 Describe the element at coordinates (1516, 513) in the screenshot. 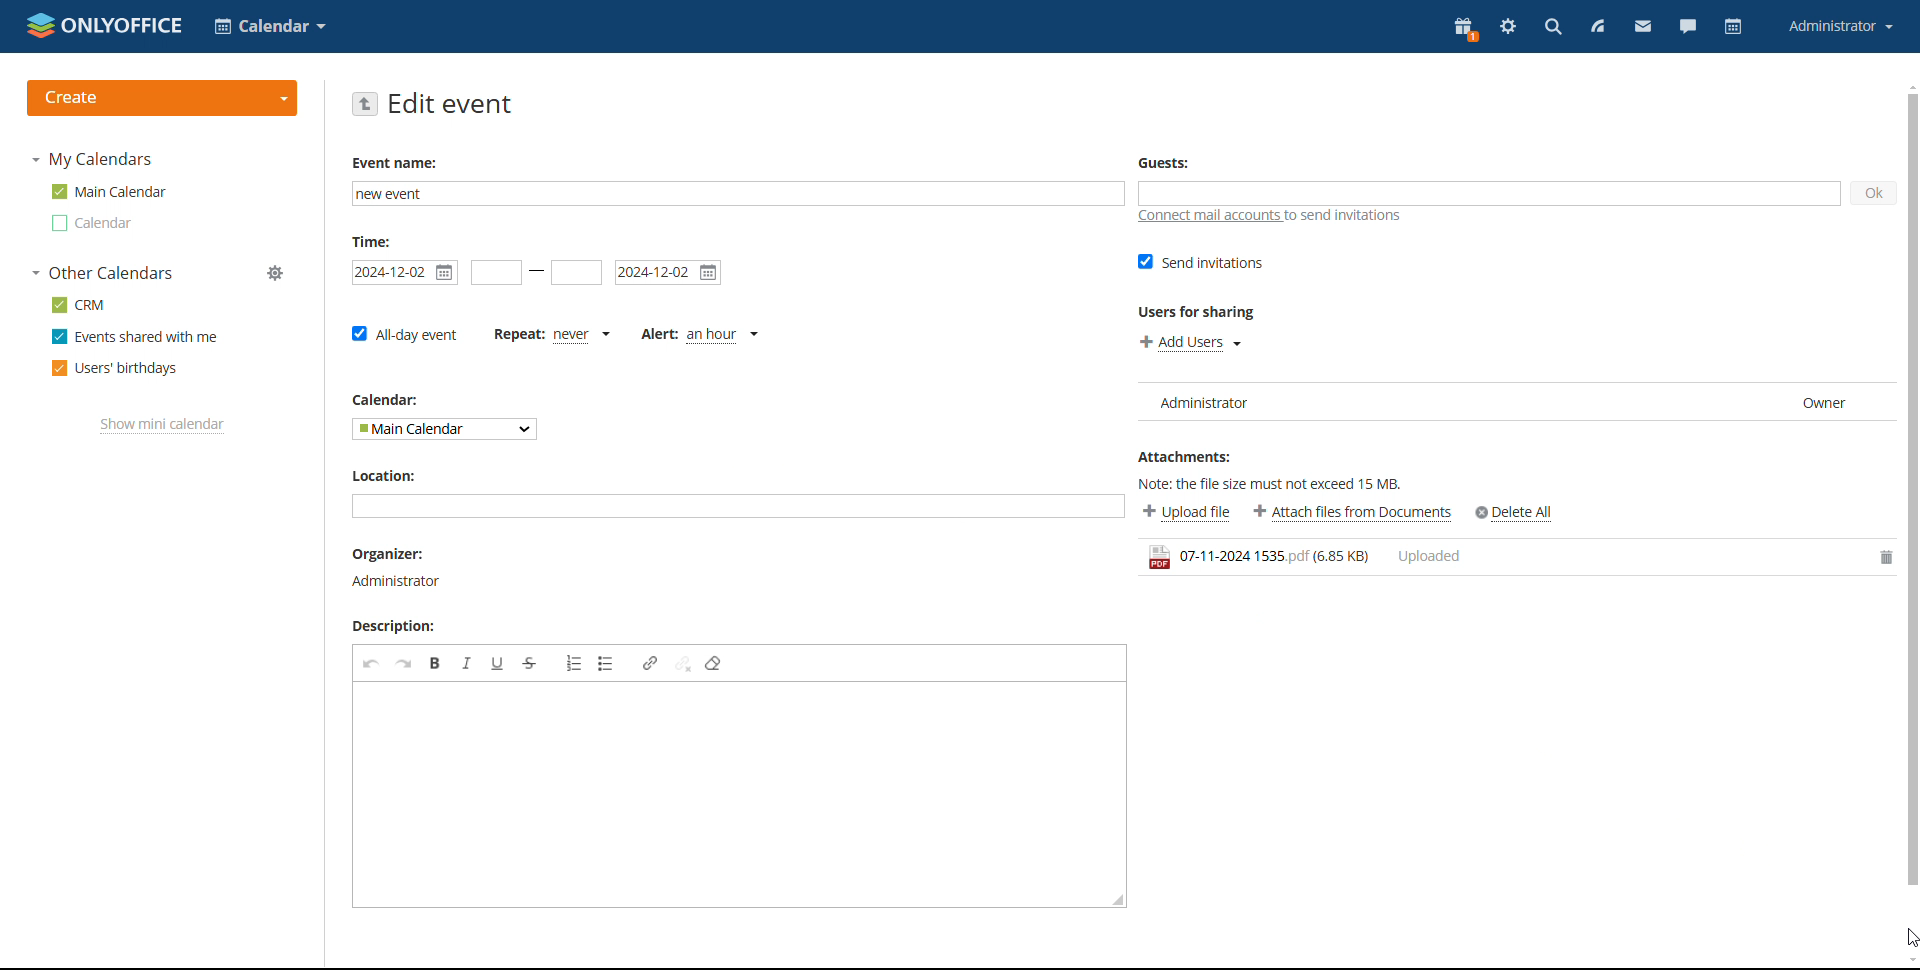

I see `` at that location.